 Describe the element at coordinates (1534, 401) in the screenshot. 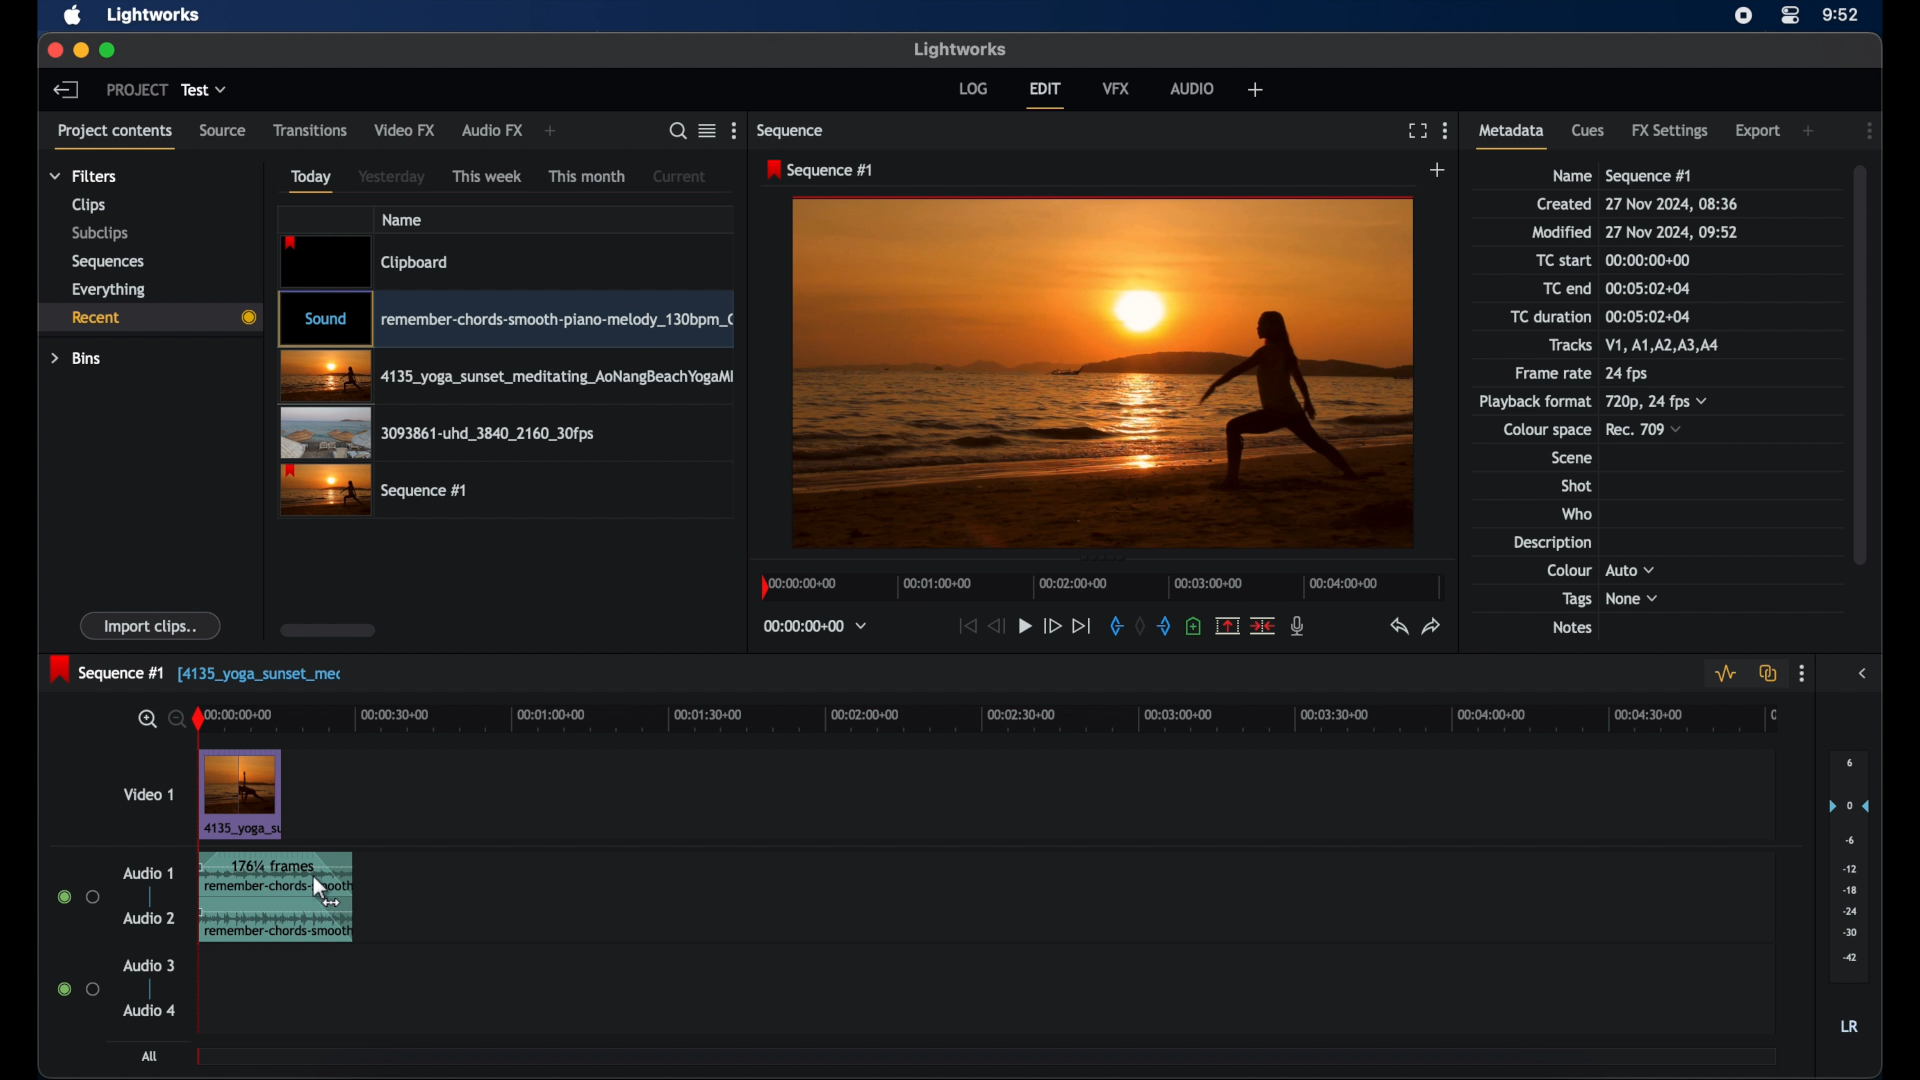

I see `playback format` at that location.